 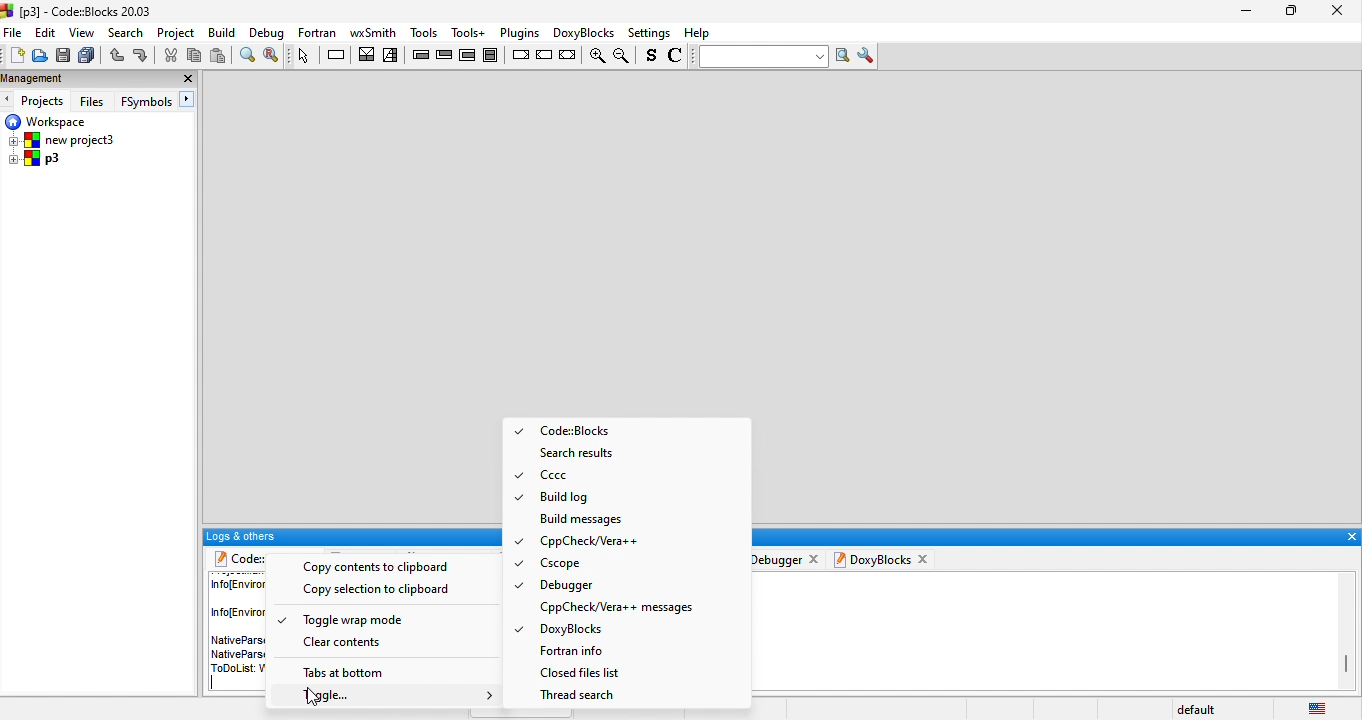 What do you see at coordinates (14, 57) in the screenshot?
I see `new` at bounding box center [14, 57].